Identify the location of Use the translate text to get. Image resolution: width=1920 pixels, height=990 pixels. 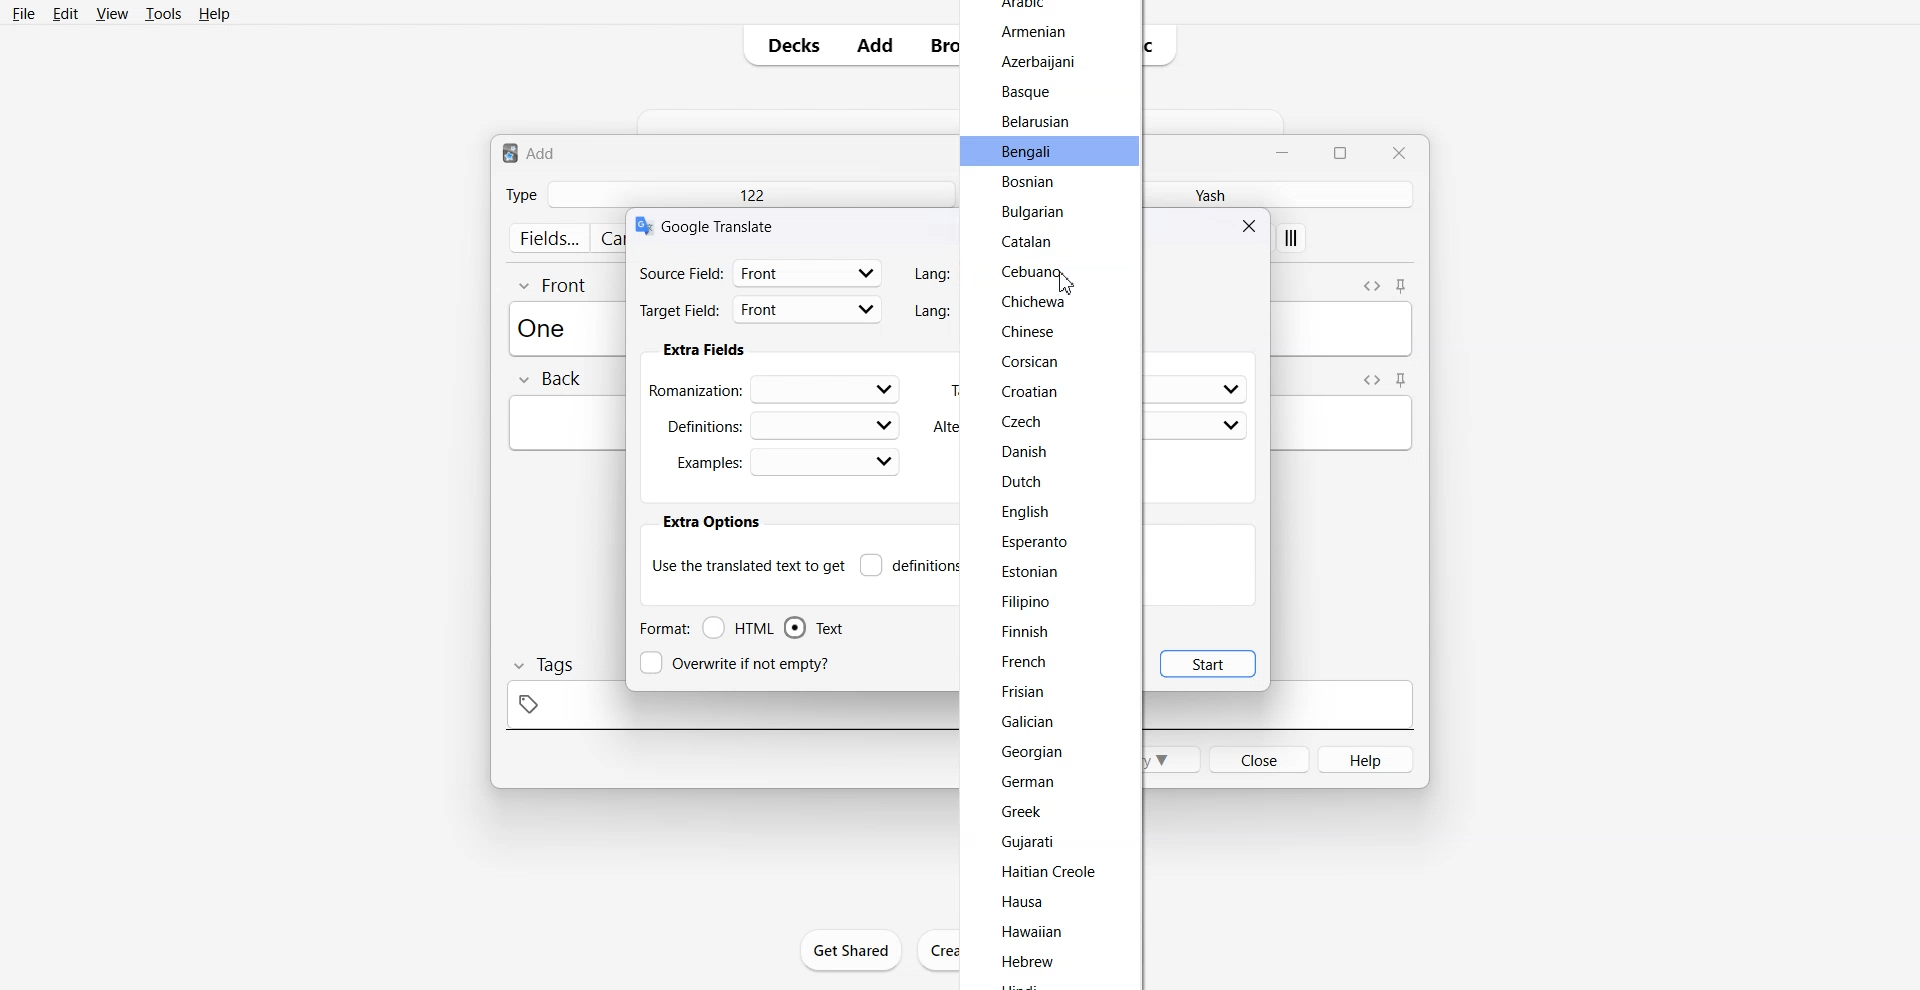
(748, 564).